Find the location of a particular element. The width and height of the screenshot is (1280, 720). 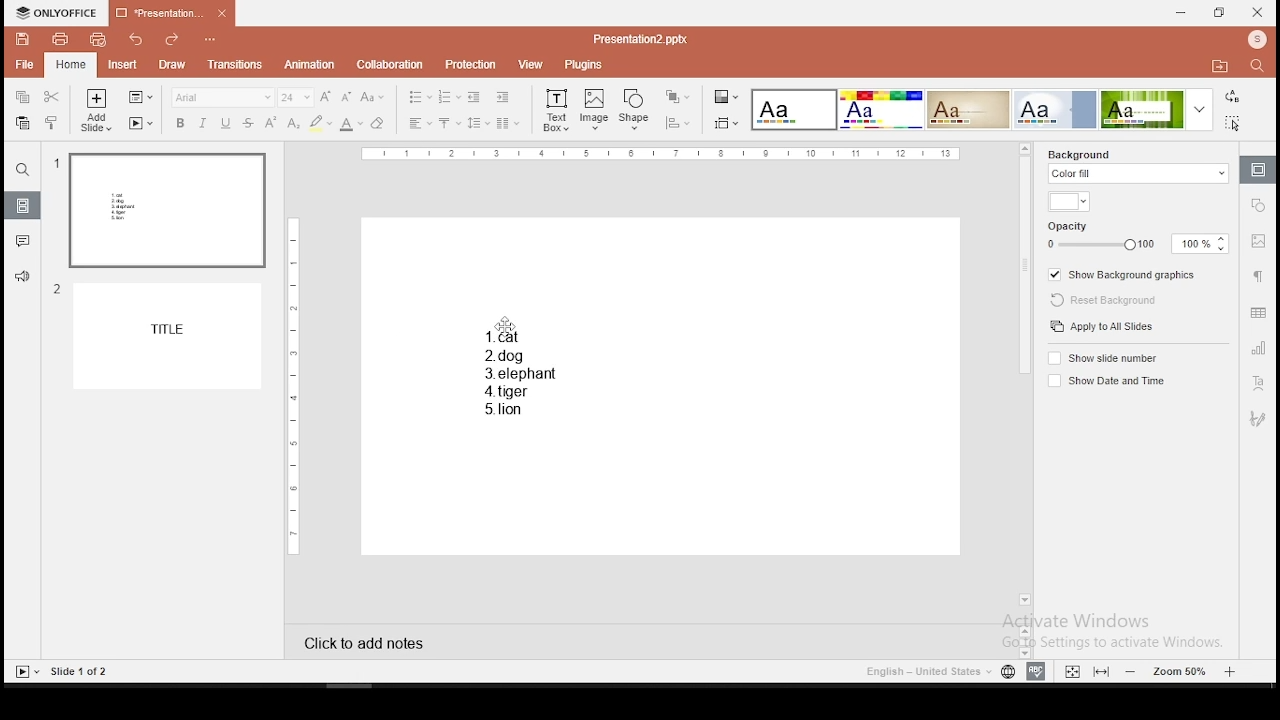

select all is located at coordinates (1236, 125).